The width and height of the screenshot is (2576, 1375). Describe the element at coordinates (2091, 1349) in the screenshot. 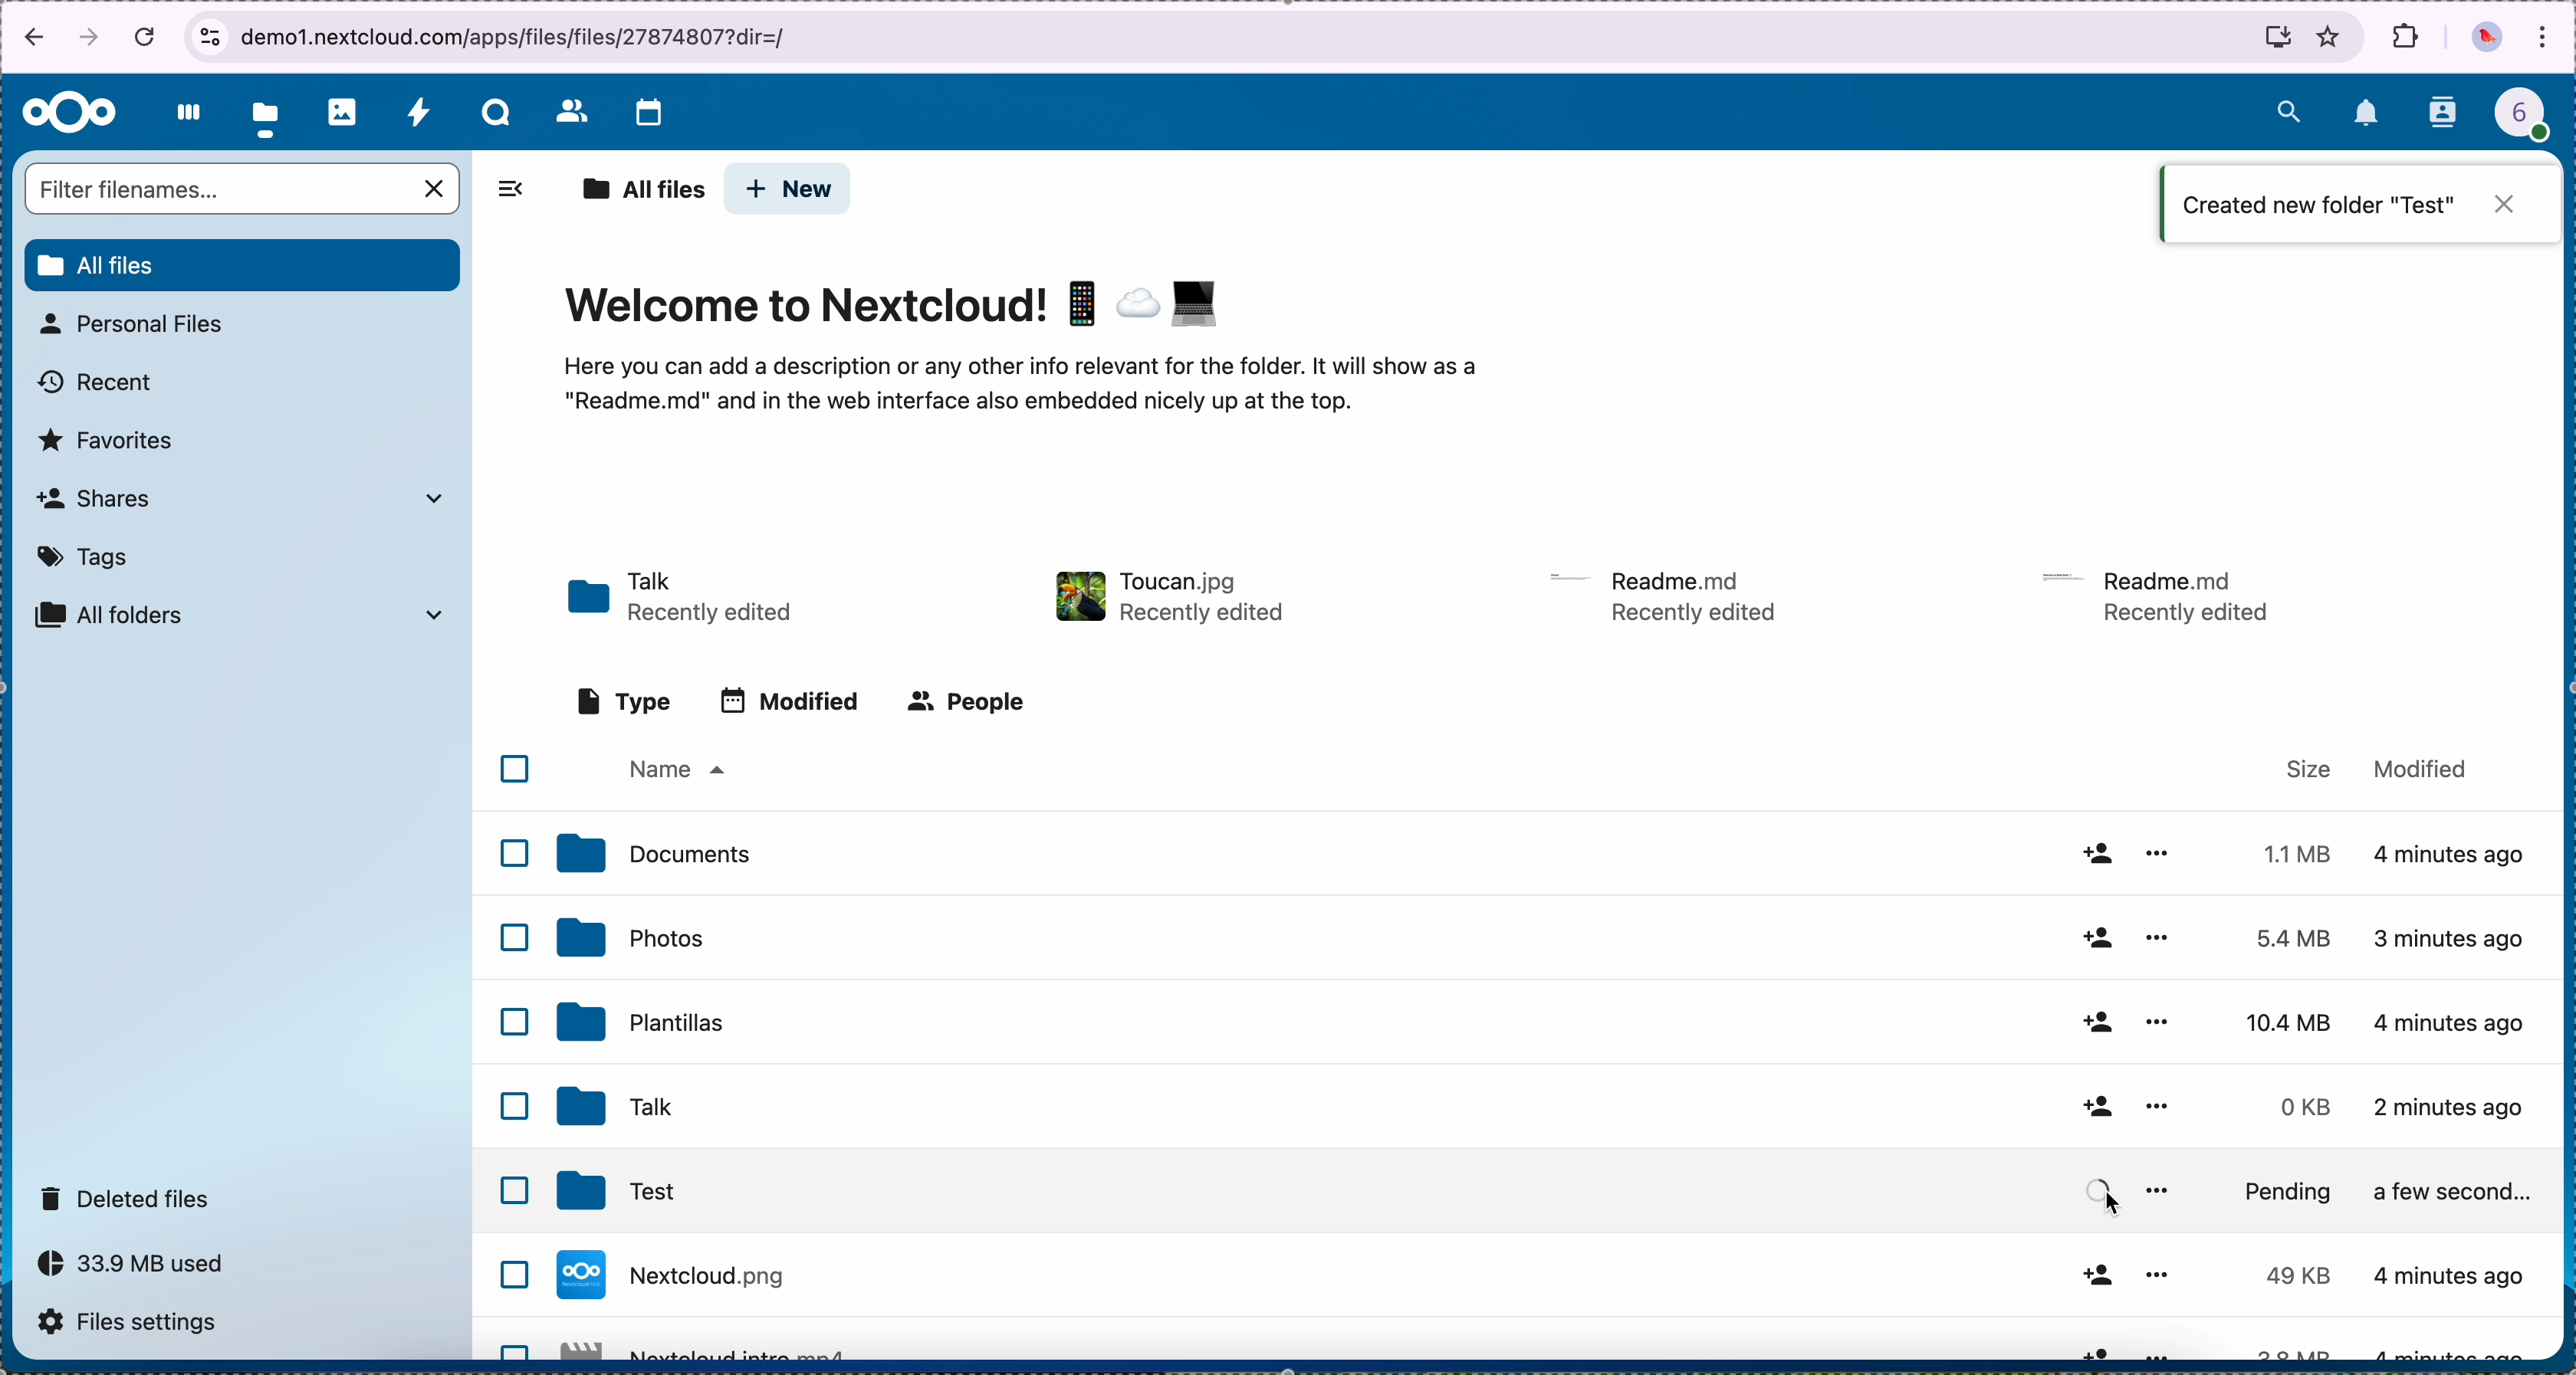

I see `share` at that location.